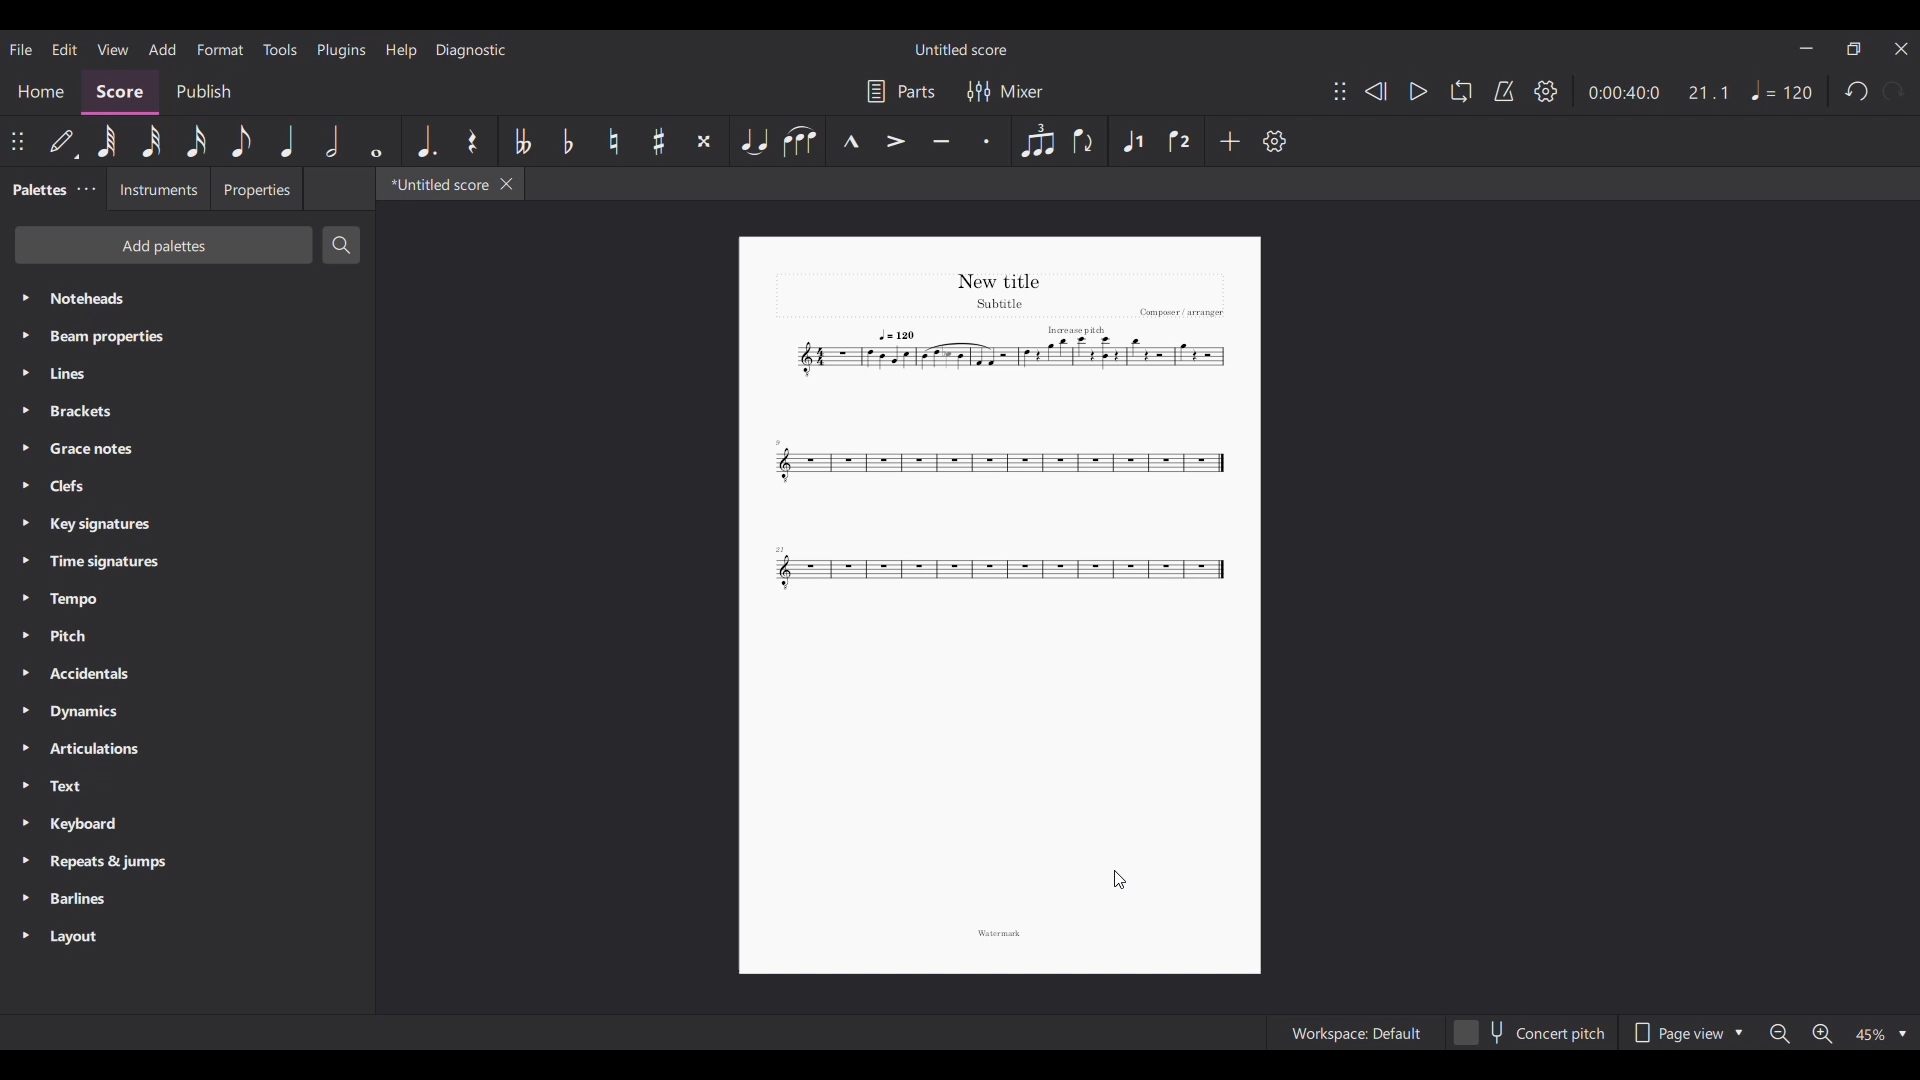 This screenshot has height=1080, width=1920. I want to click on Close tab, so click(507, 184).